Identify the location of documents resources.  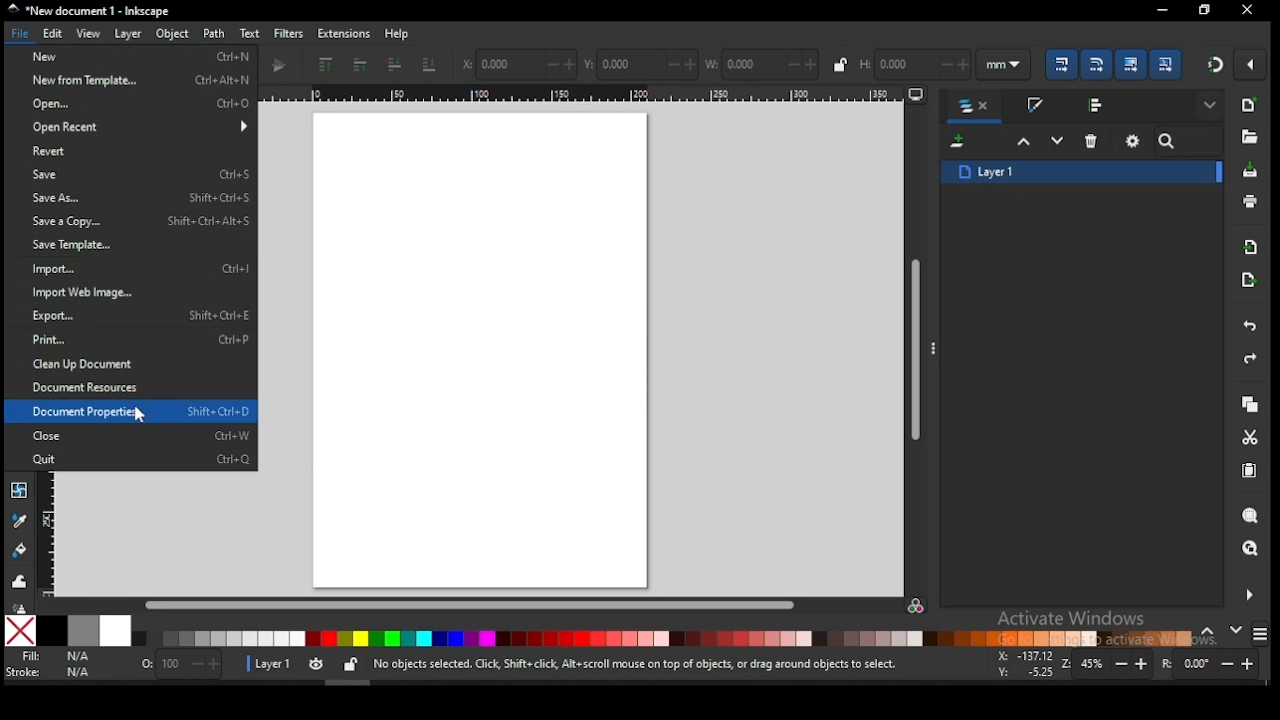
(93, 387).